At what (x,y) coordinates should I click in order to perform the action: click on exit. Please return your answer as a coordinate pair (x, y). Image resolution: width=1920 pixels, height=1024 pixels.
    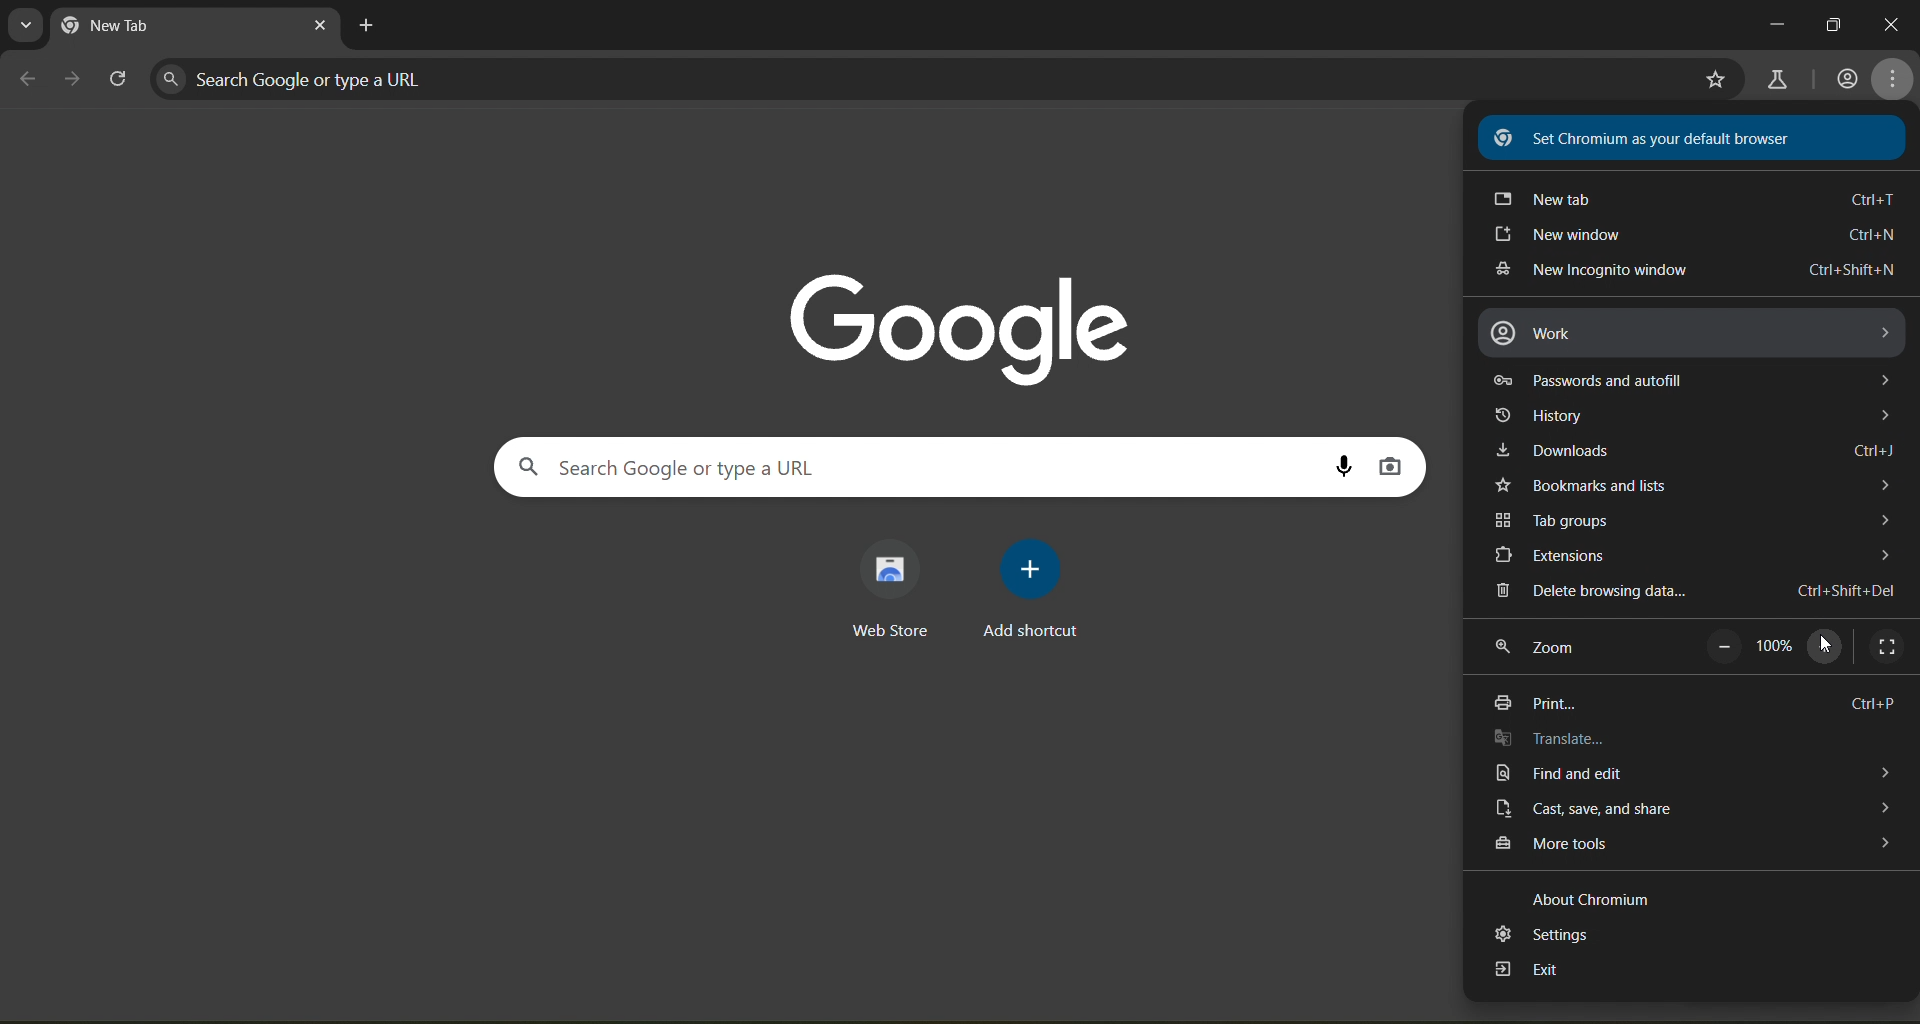
    Looking at the image, I should click on (1527, 973).